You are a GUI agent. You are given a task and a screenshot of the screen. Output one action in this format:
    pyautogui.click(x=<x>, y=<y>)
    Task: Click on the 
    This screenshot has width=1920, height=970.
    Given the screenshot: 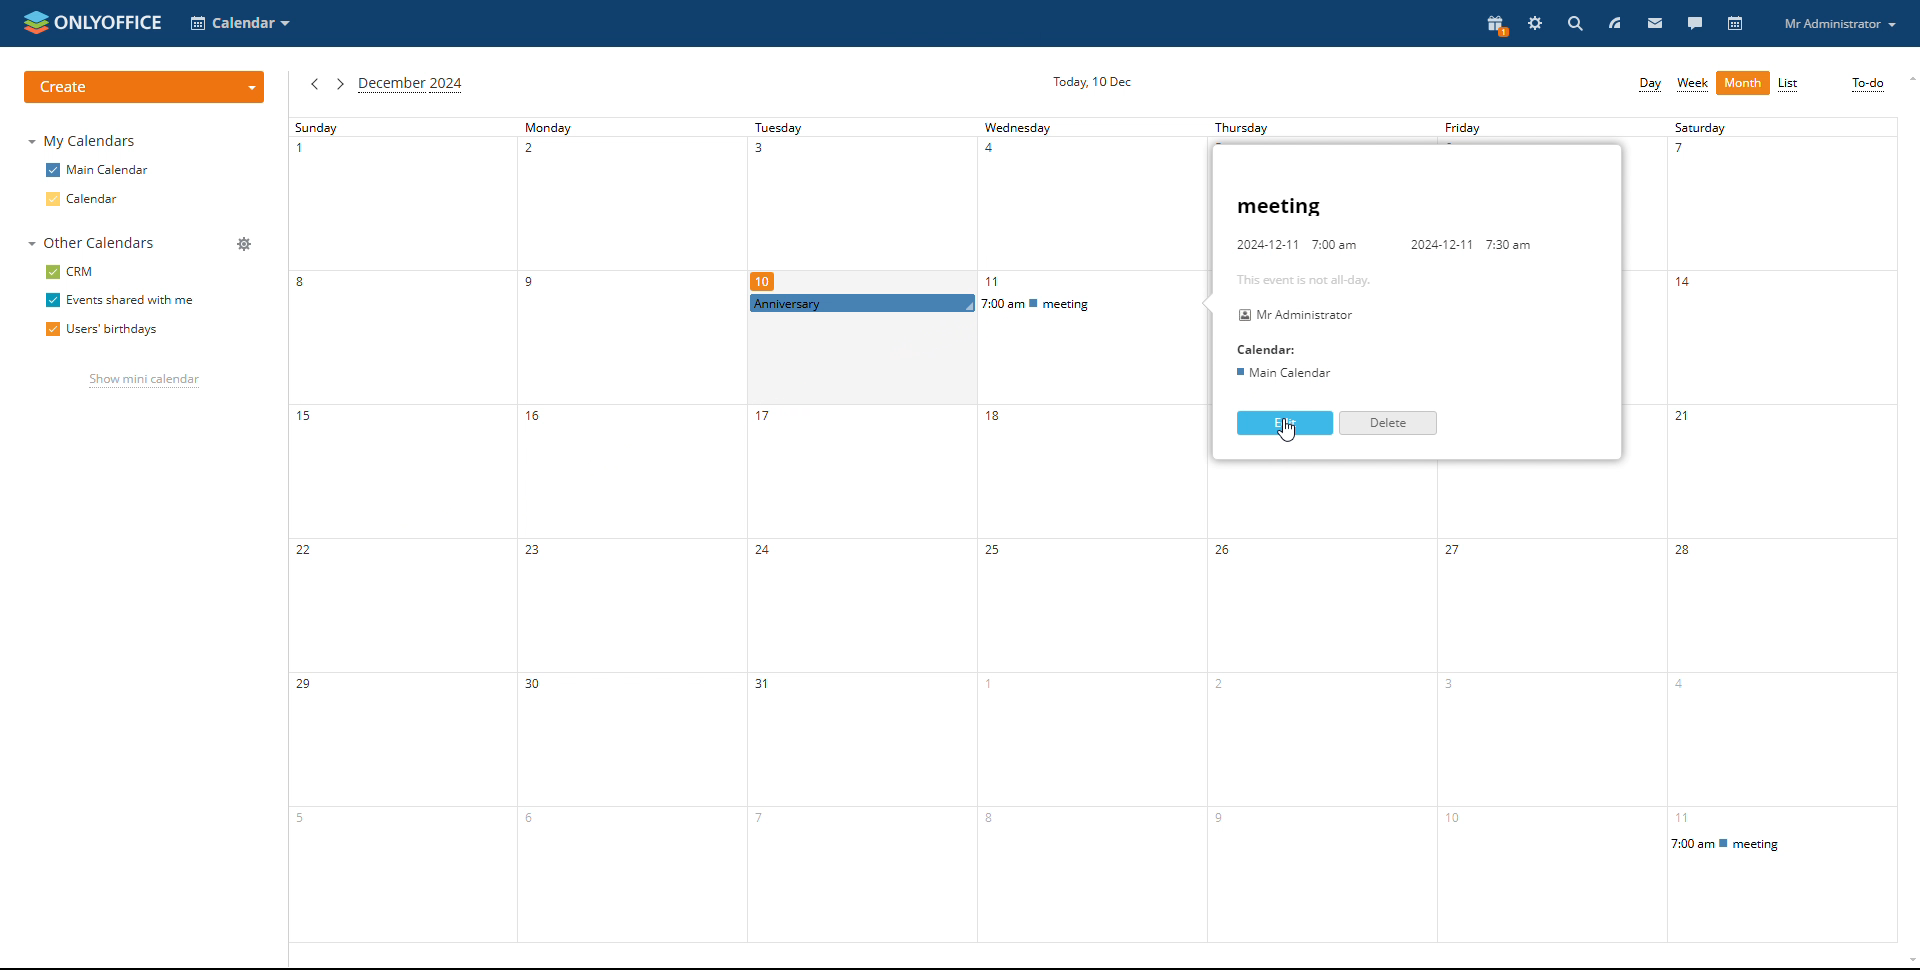 What is the action you would take?
    pyautogui.click(x=854, y=530)
    